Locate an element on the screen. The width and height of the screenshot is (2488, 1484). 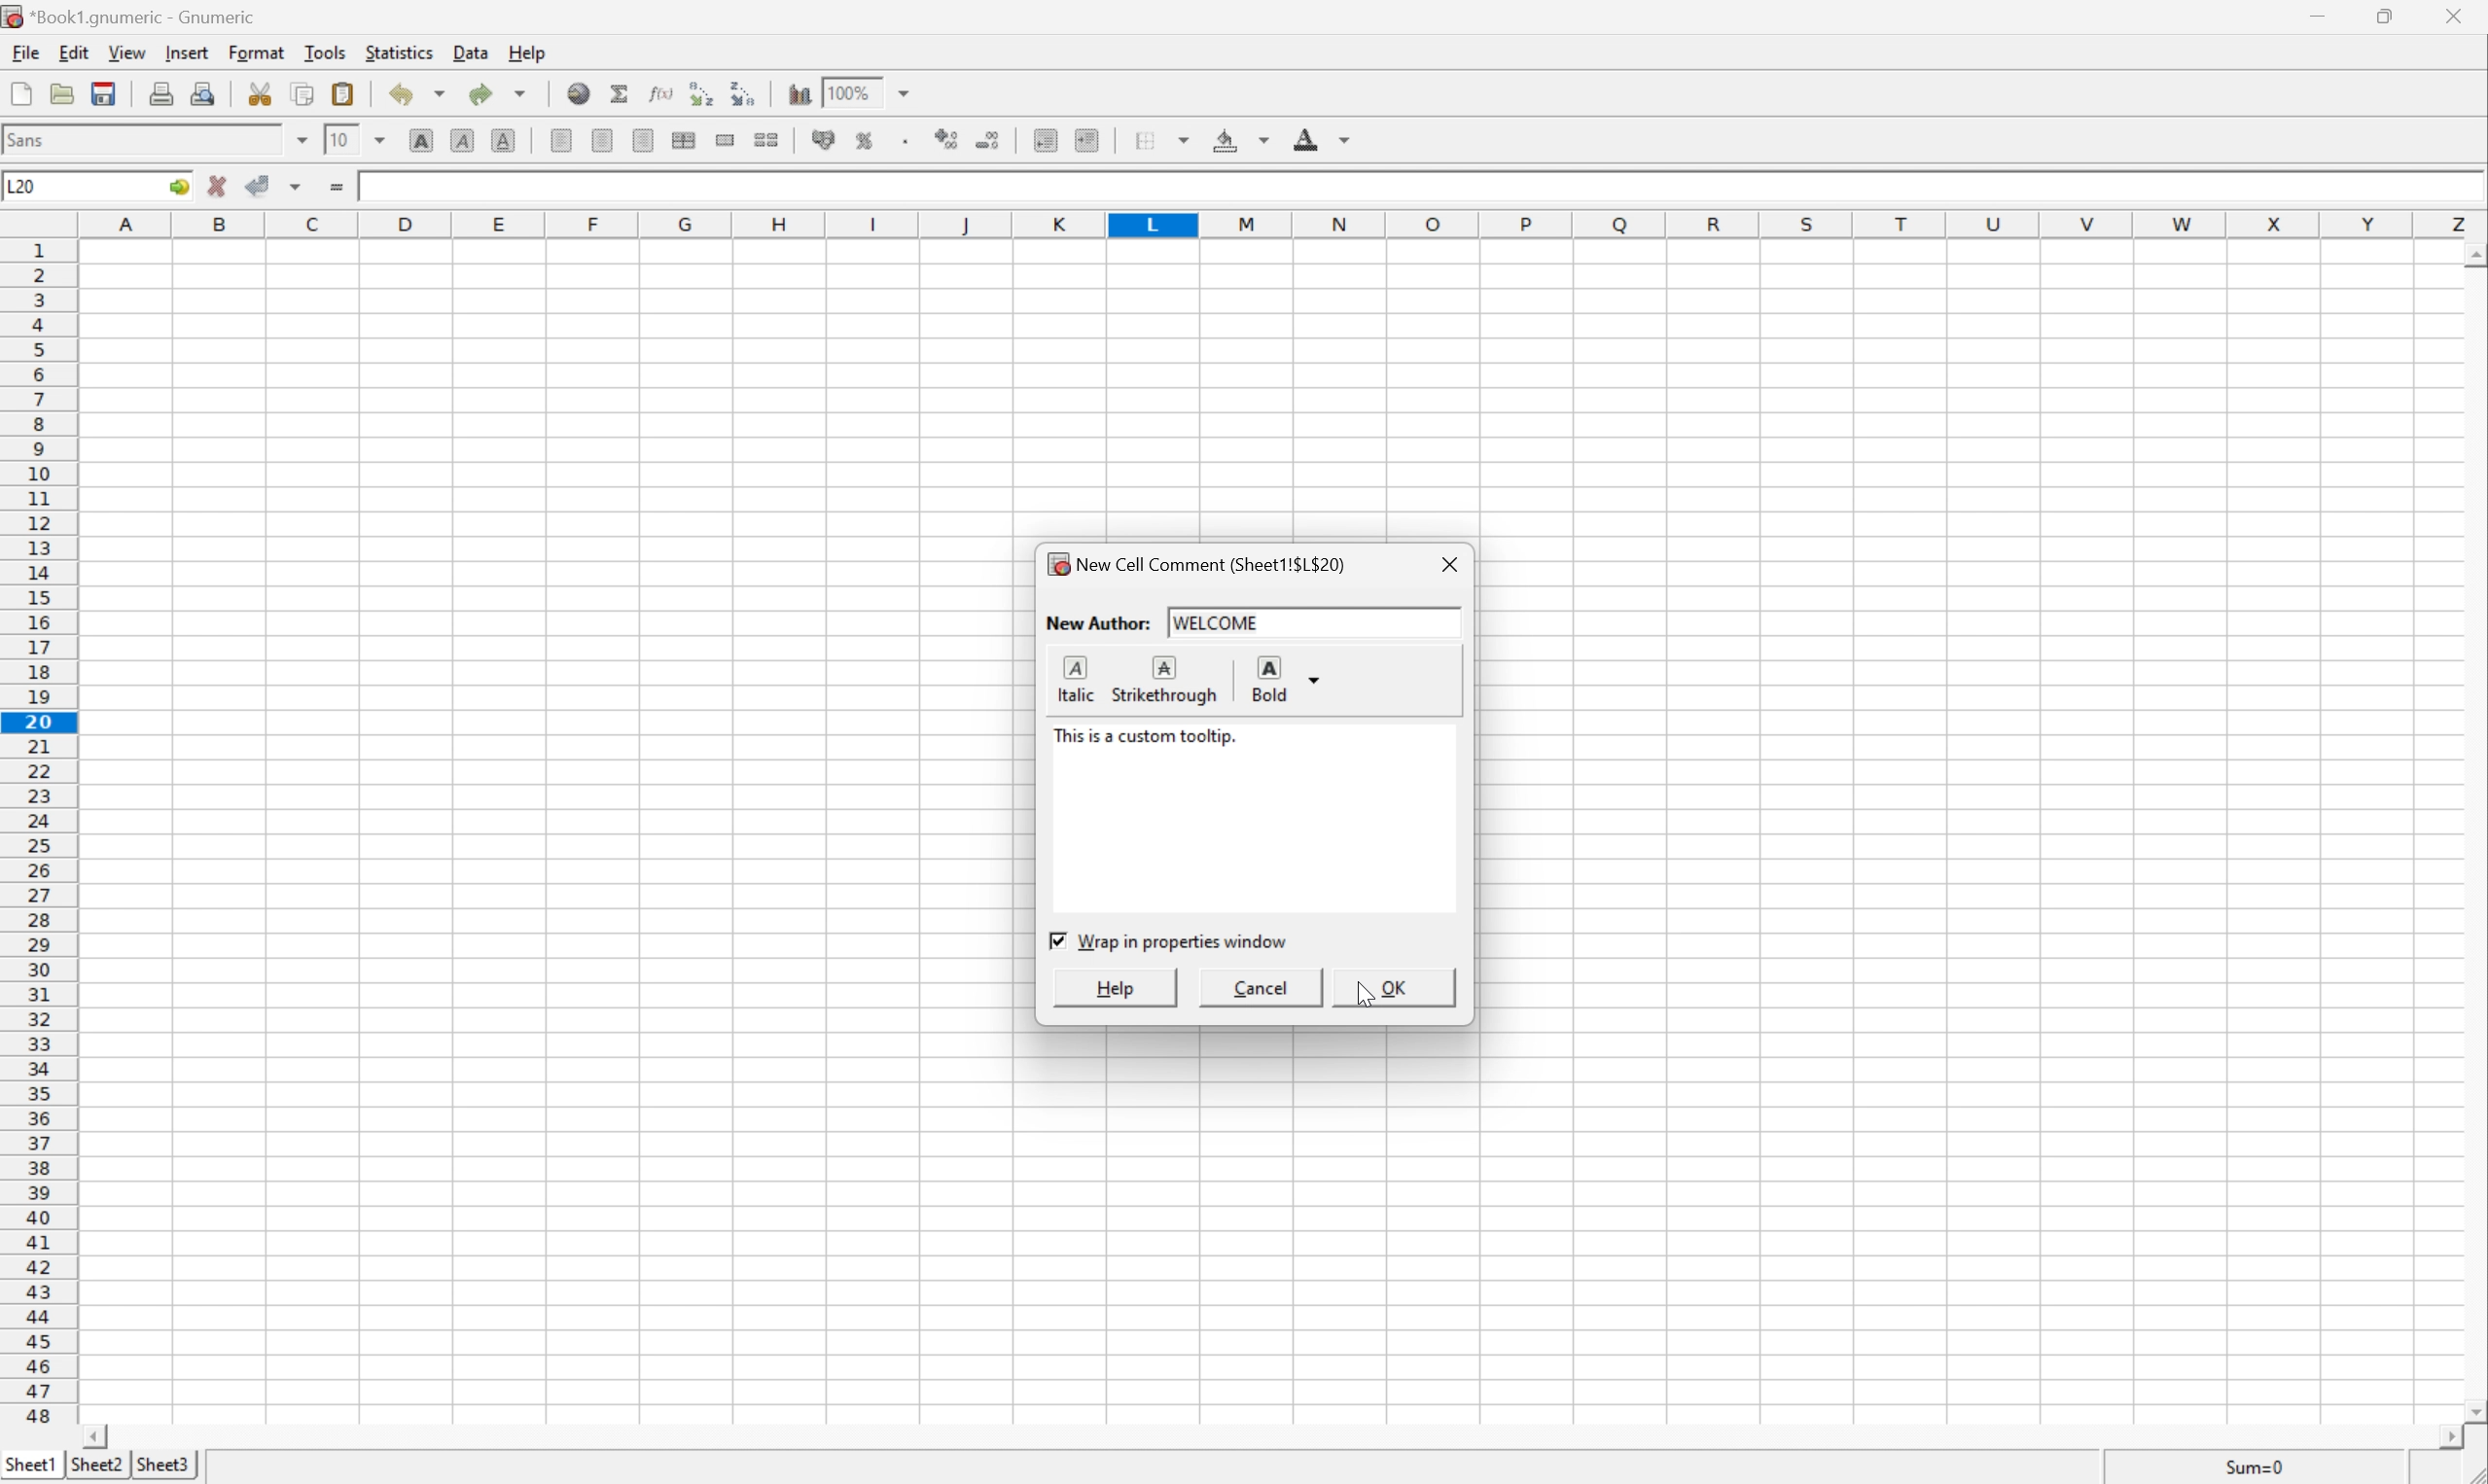
Cut selection is located at coordinates (265, 92).